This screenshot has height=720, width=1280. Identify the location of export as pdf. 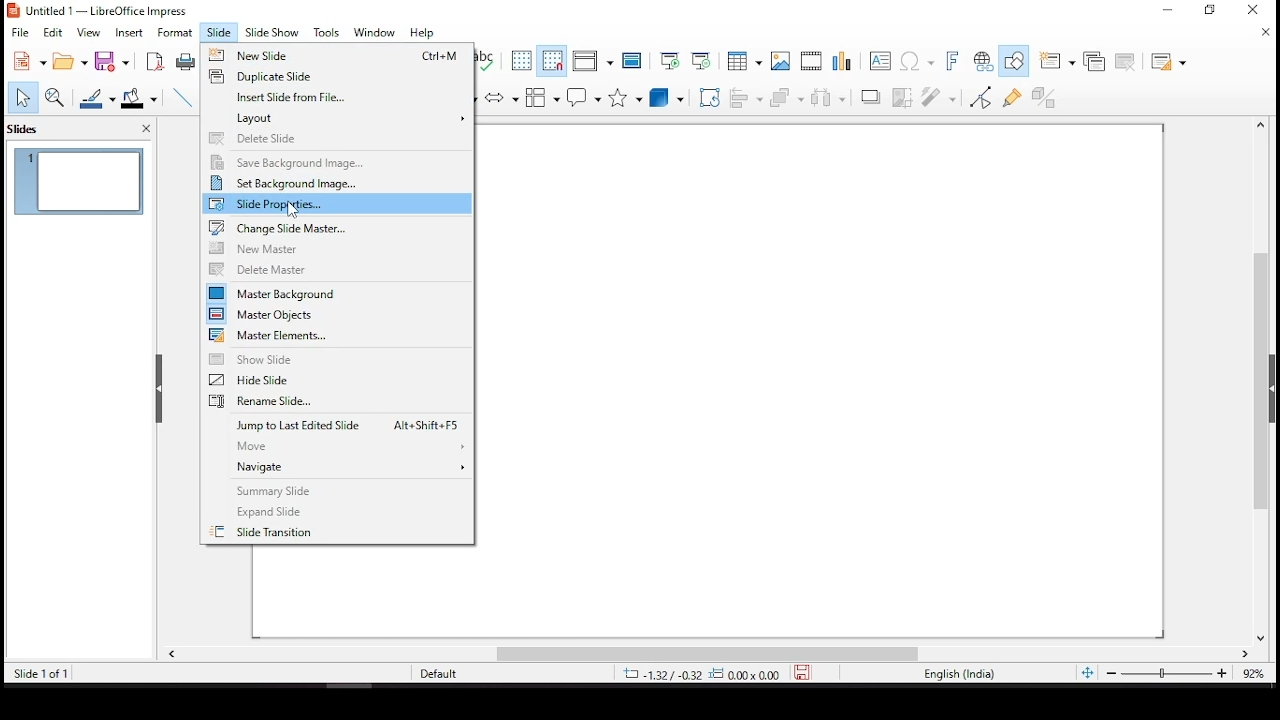
(155, 60).